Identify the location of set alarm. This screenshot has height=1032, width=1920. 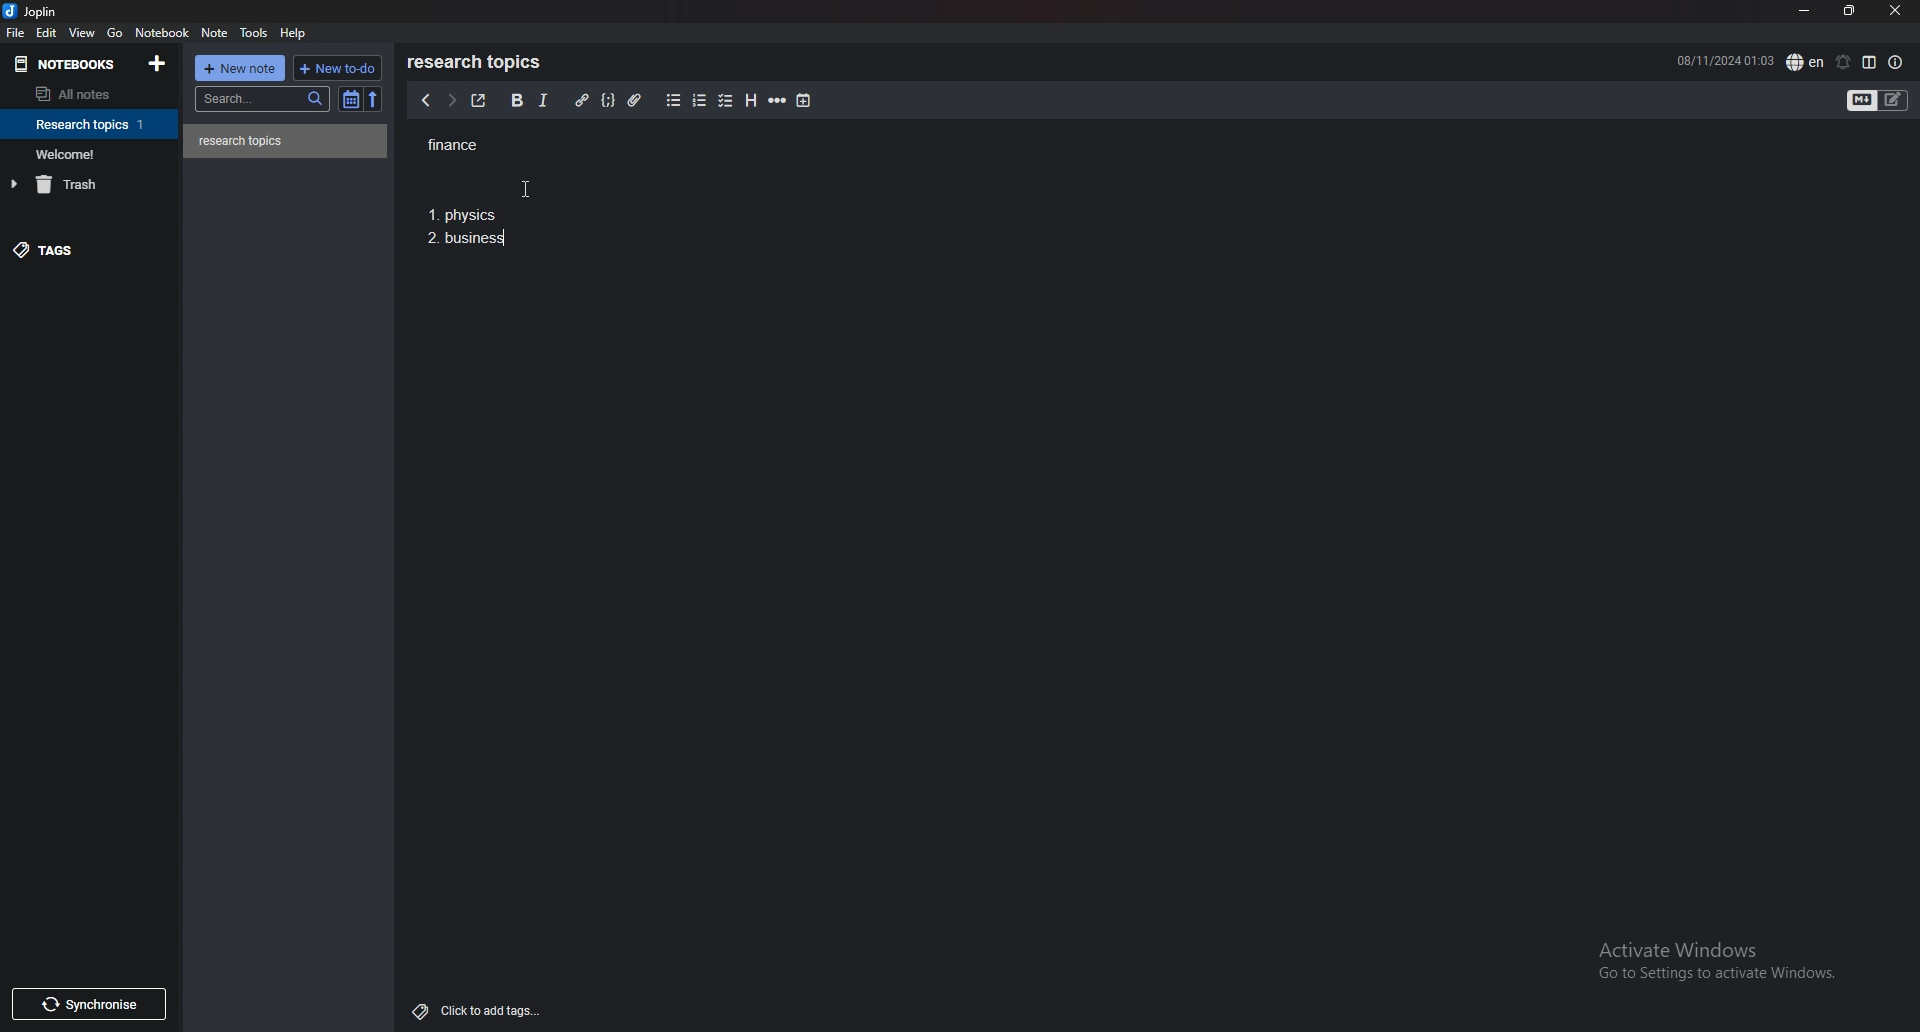
(1841, 62).